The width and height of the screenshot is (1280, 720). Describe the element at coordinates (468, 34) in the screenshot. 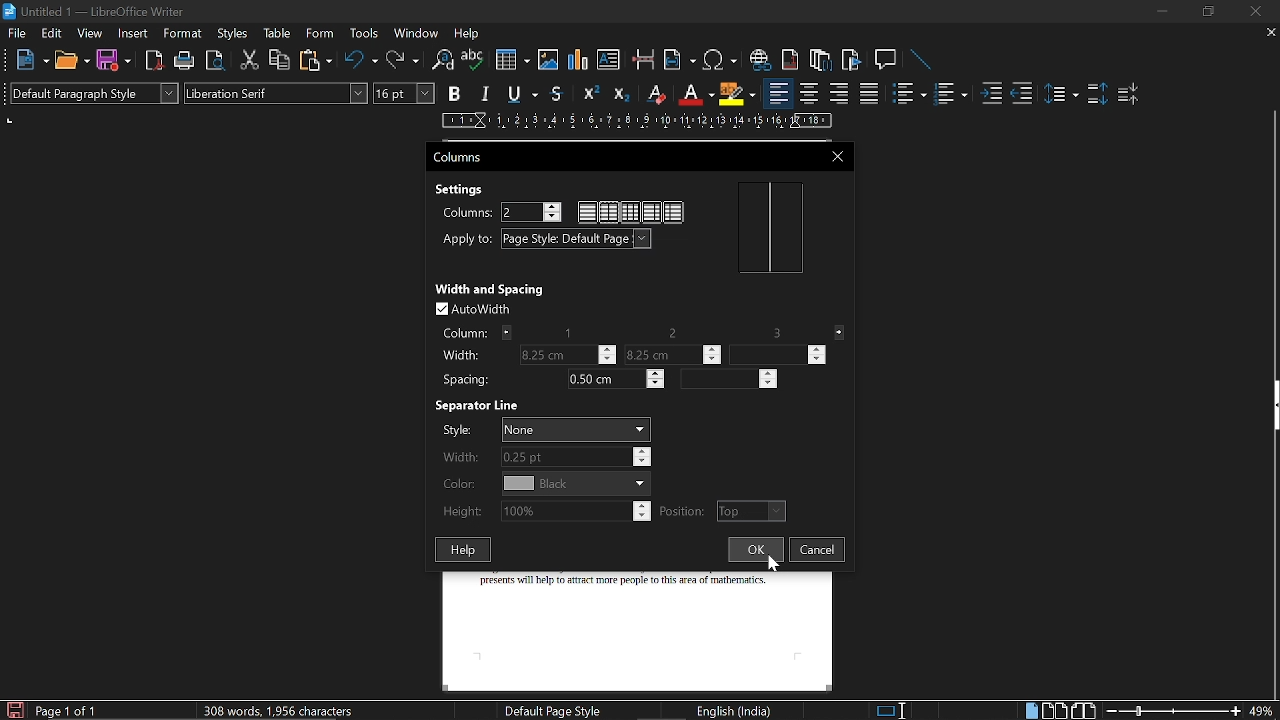

I see `Help` at that location.